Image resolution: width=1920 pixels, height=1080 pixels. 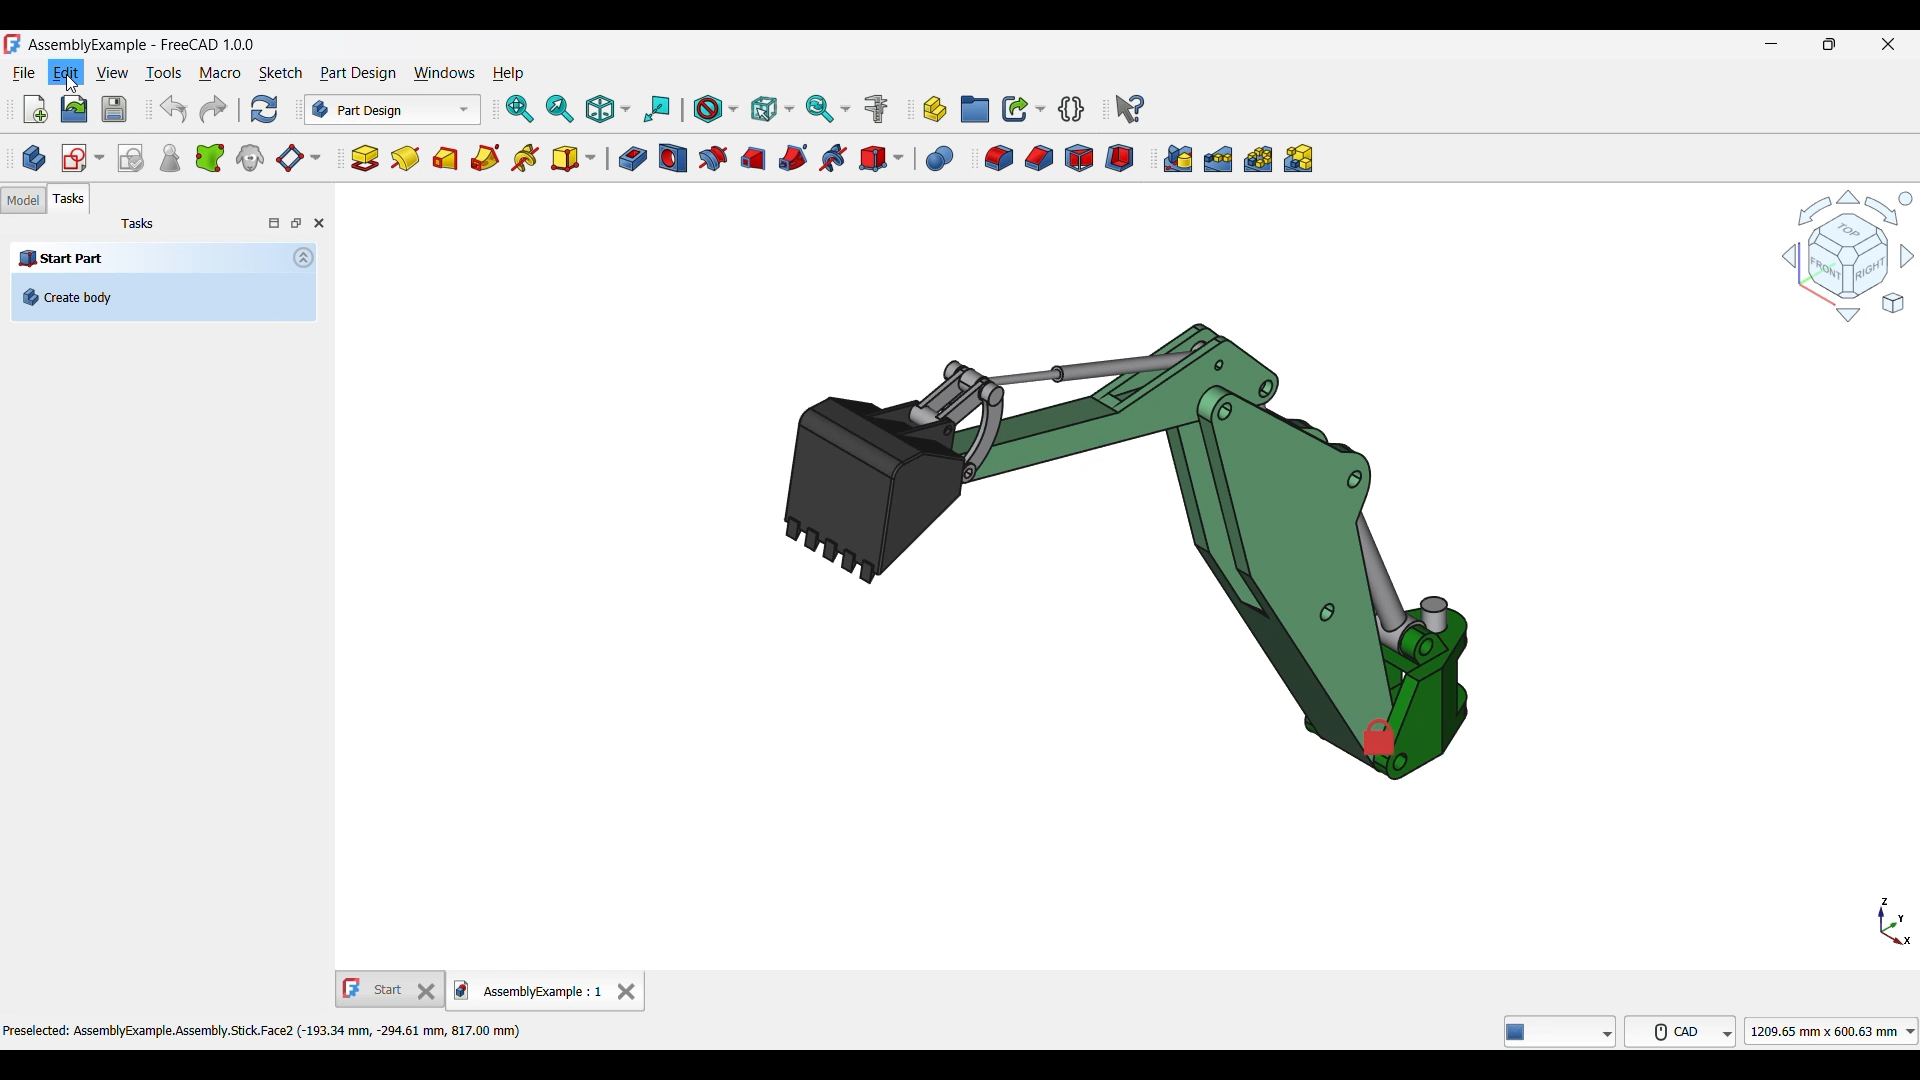 I want to click on Minimize, so click(x=1772, y=44).